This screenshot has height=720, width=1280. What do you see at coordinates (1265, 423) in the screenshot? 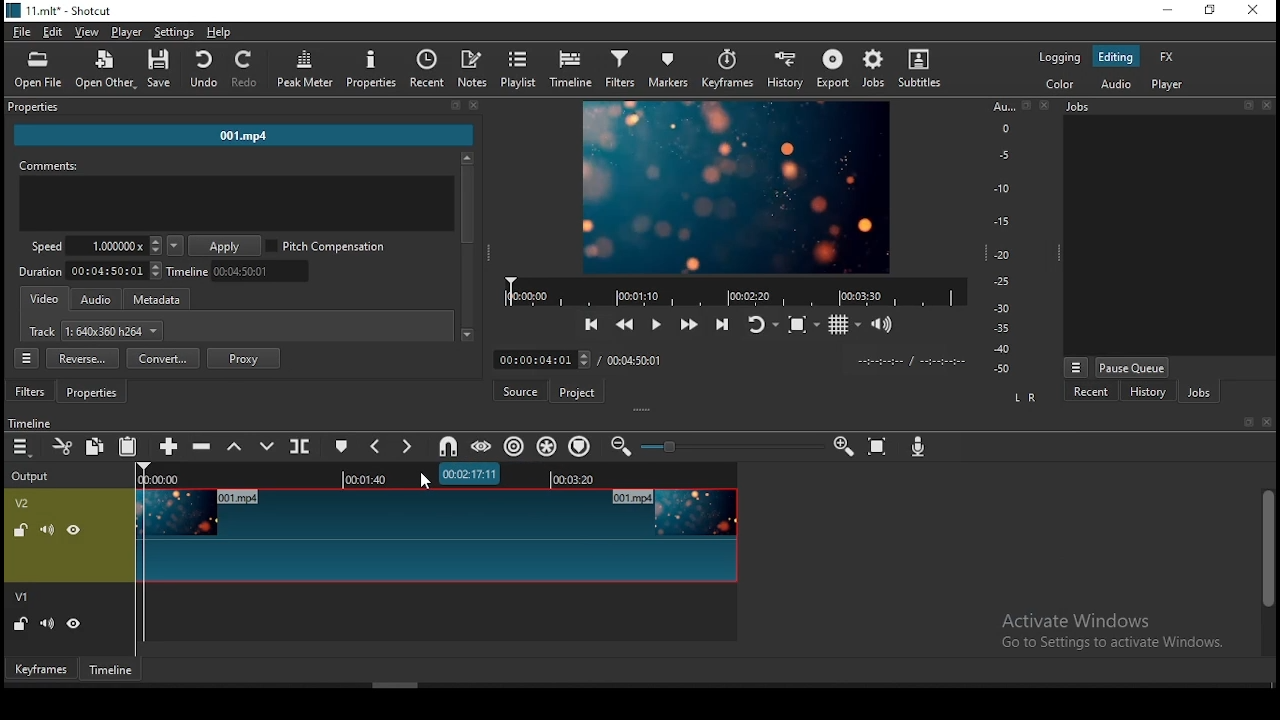
I see `CLOSE` at bounding box center [1265, 423].